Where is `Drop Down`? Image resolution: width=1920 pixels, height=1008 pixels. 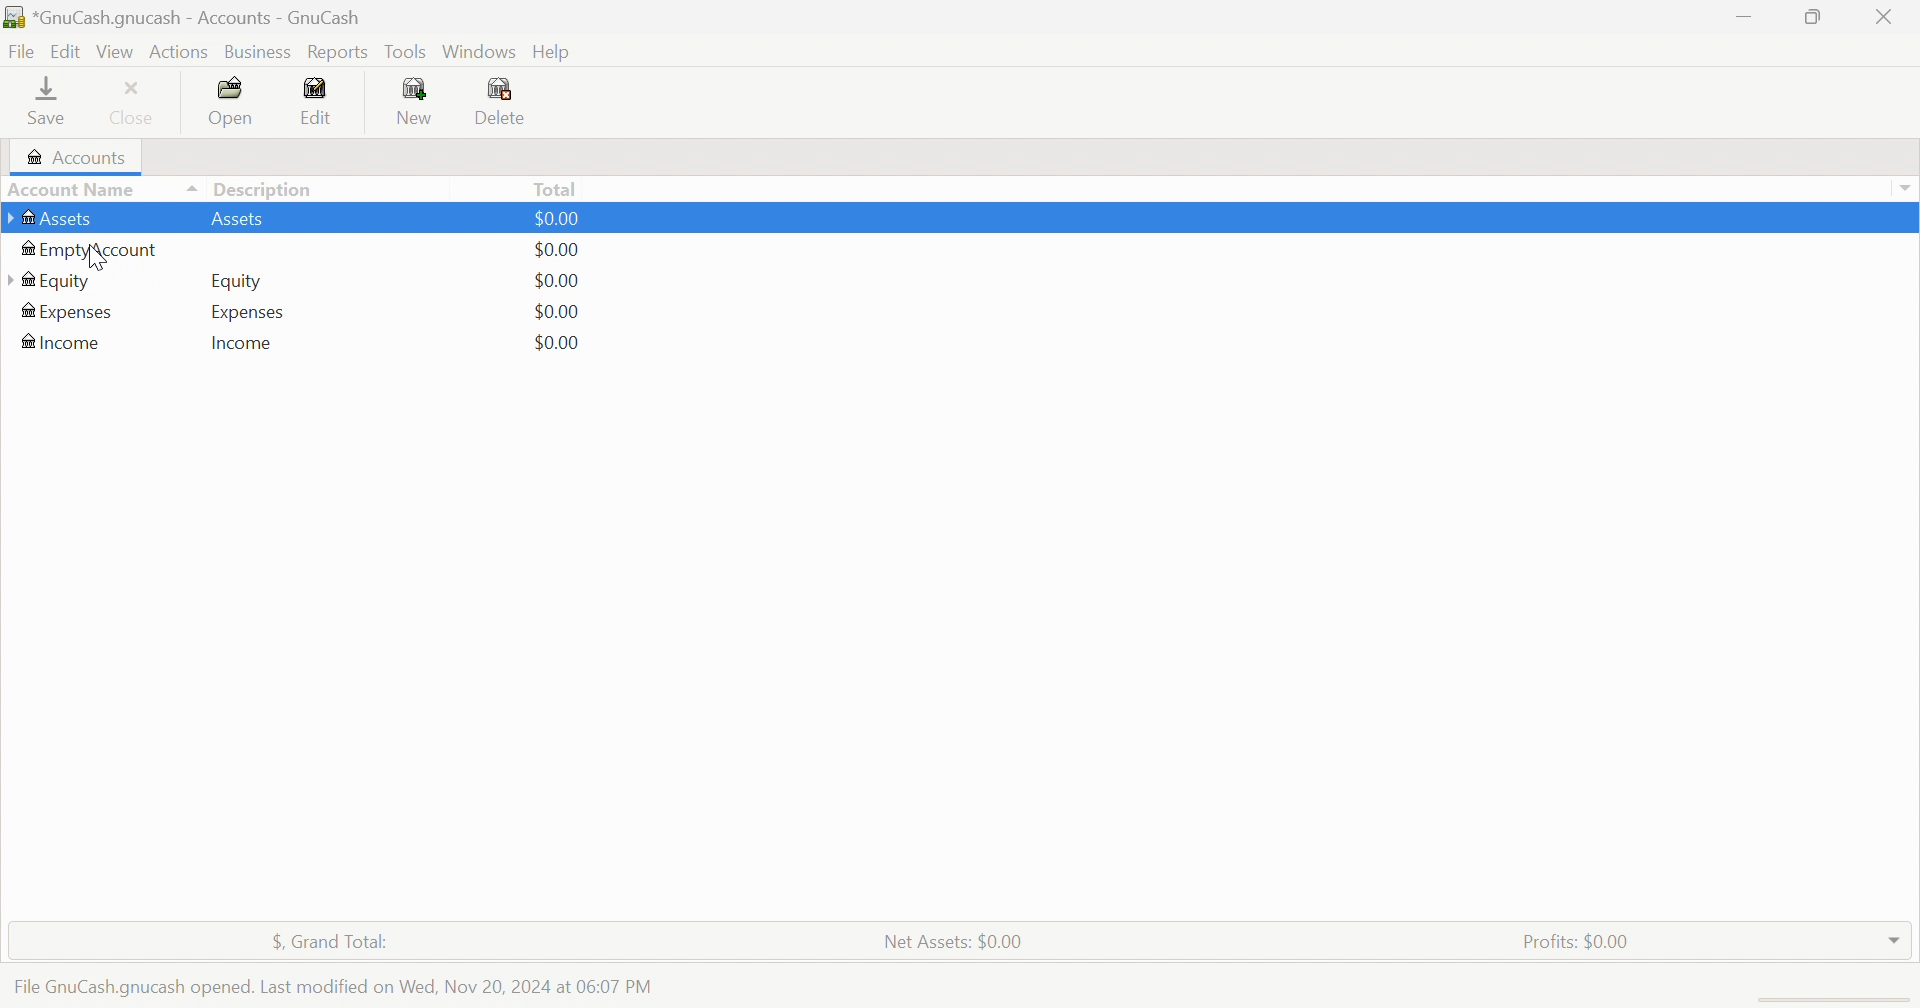
Drop Down is located at coordinates (1894, 935).